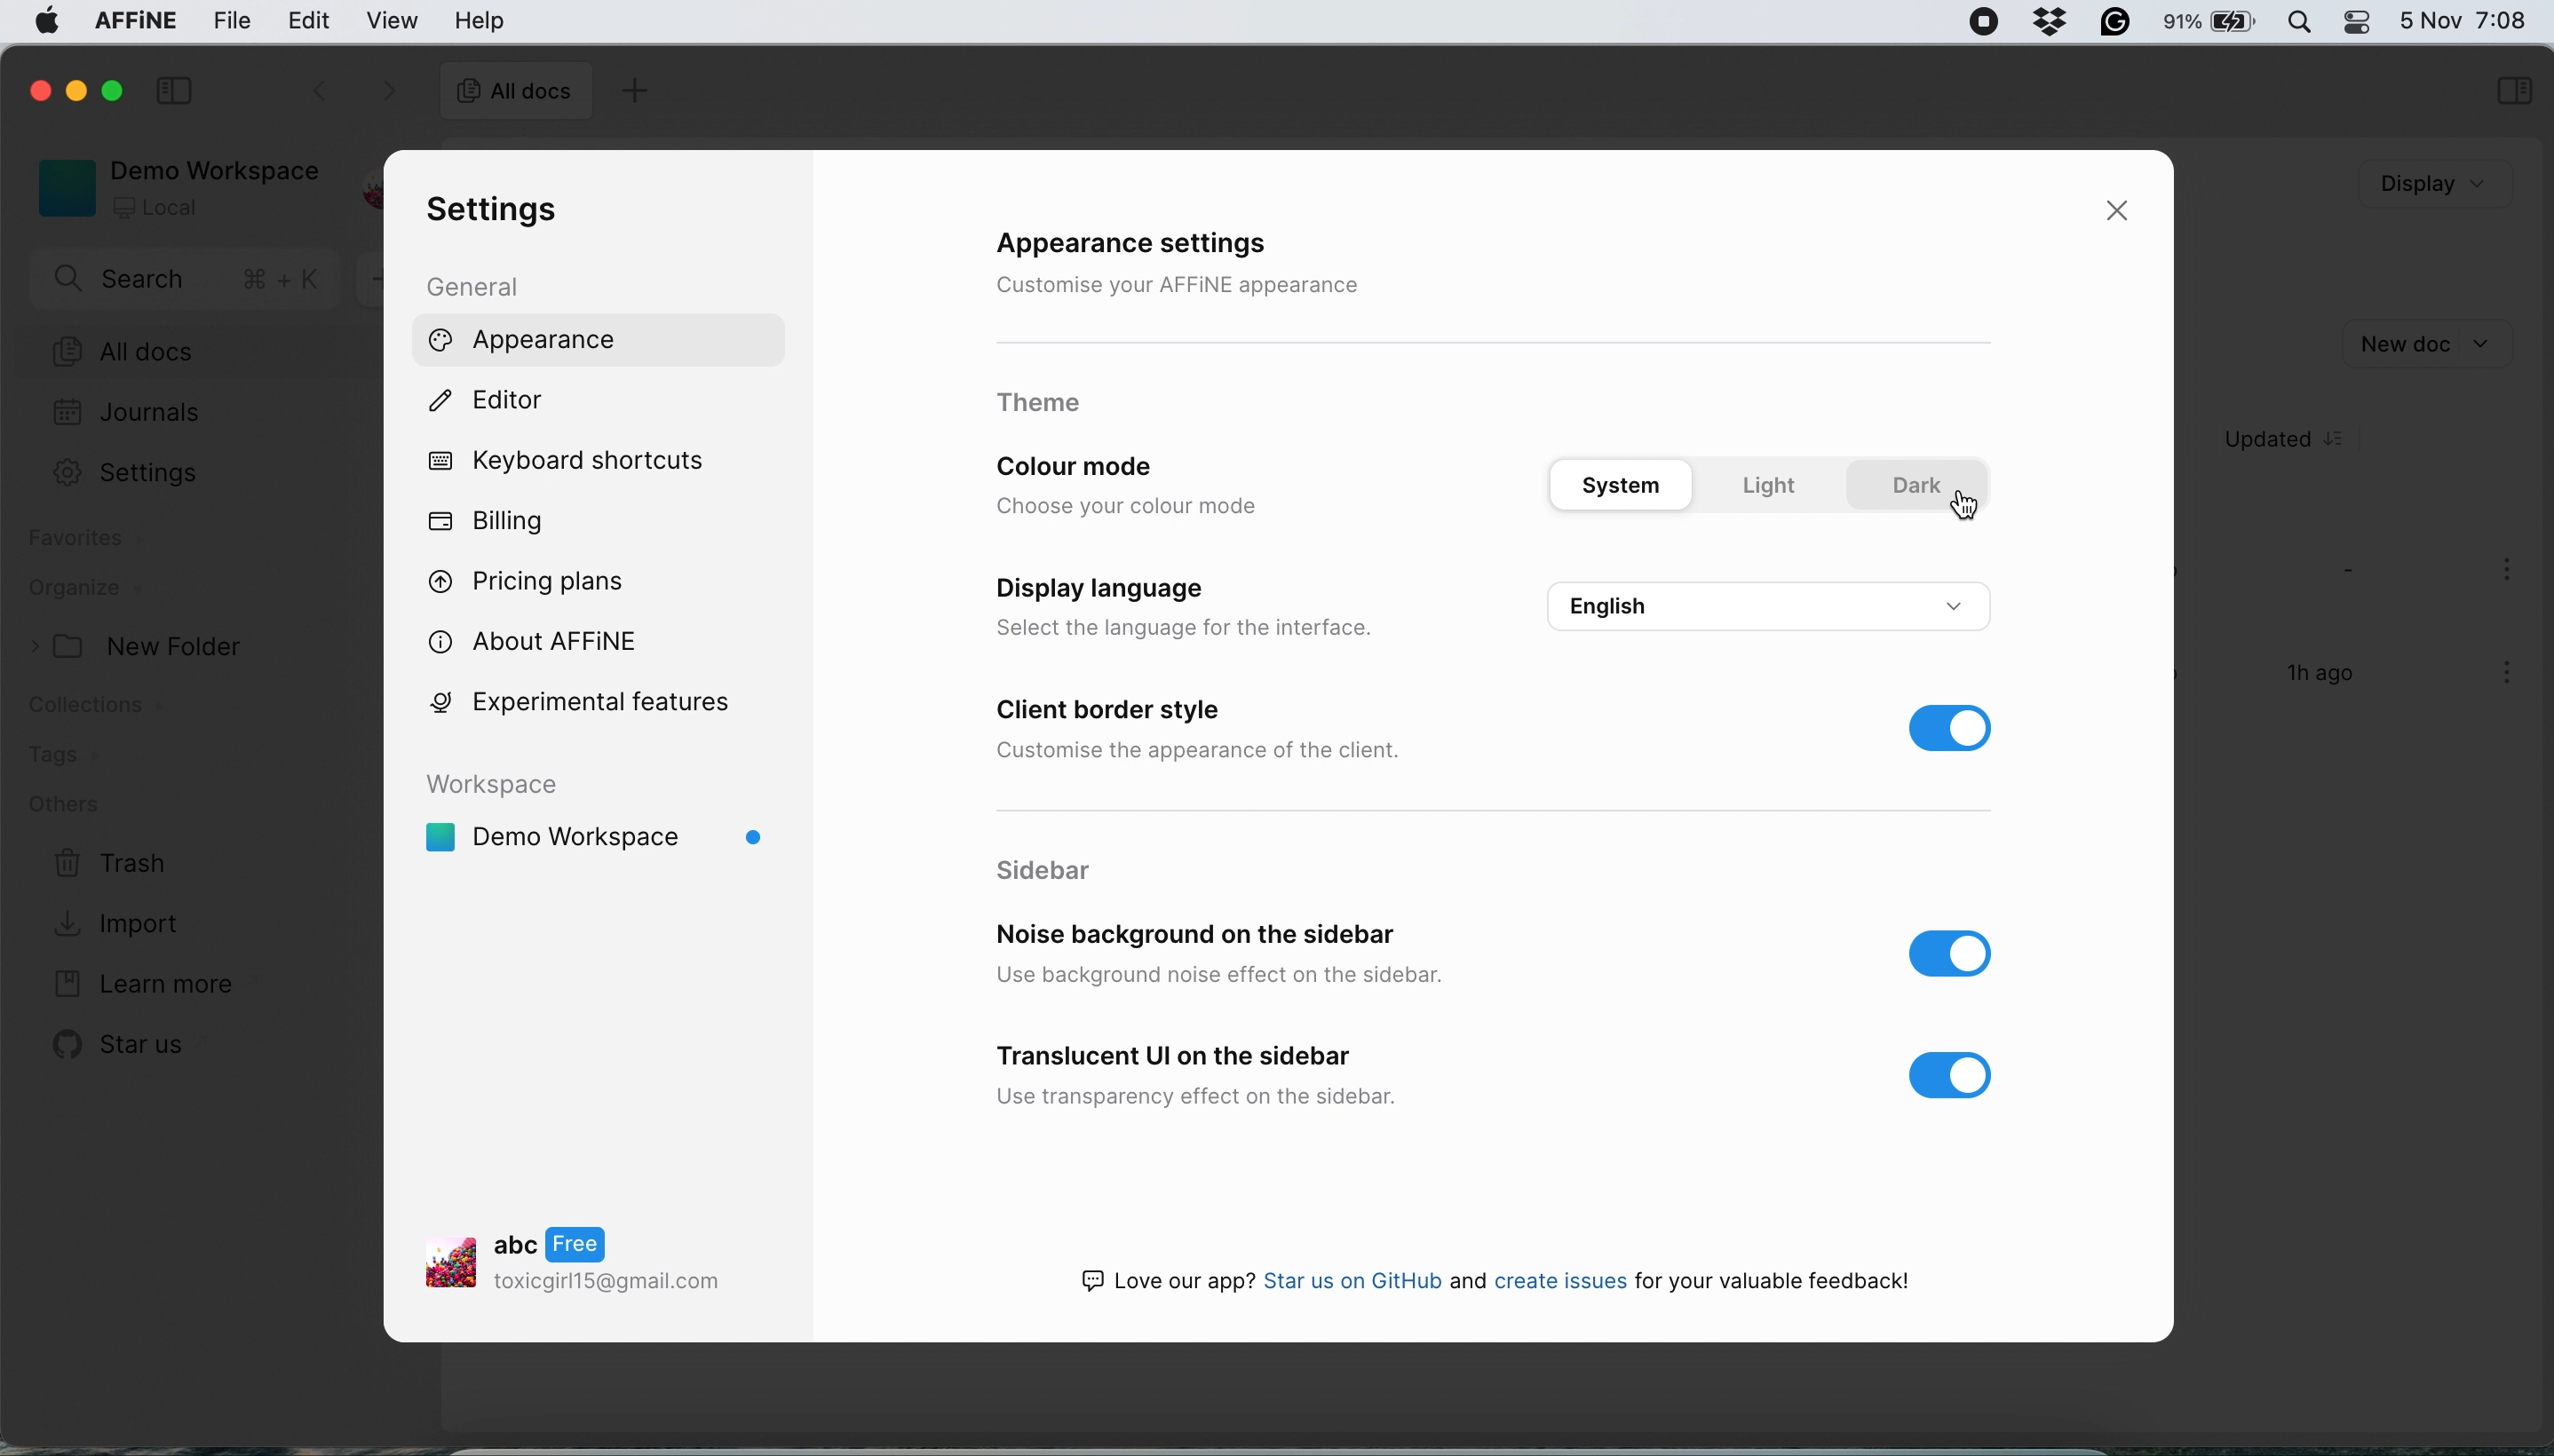 The image size is (2554, 1456). Describe the element at coordinates (2117, 22) in the screenshot. I see `grammarly` at that location.